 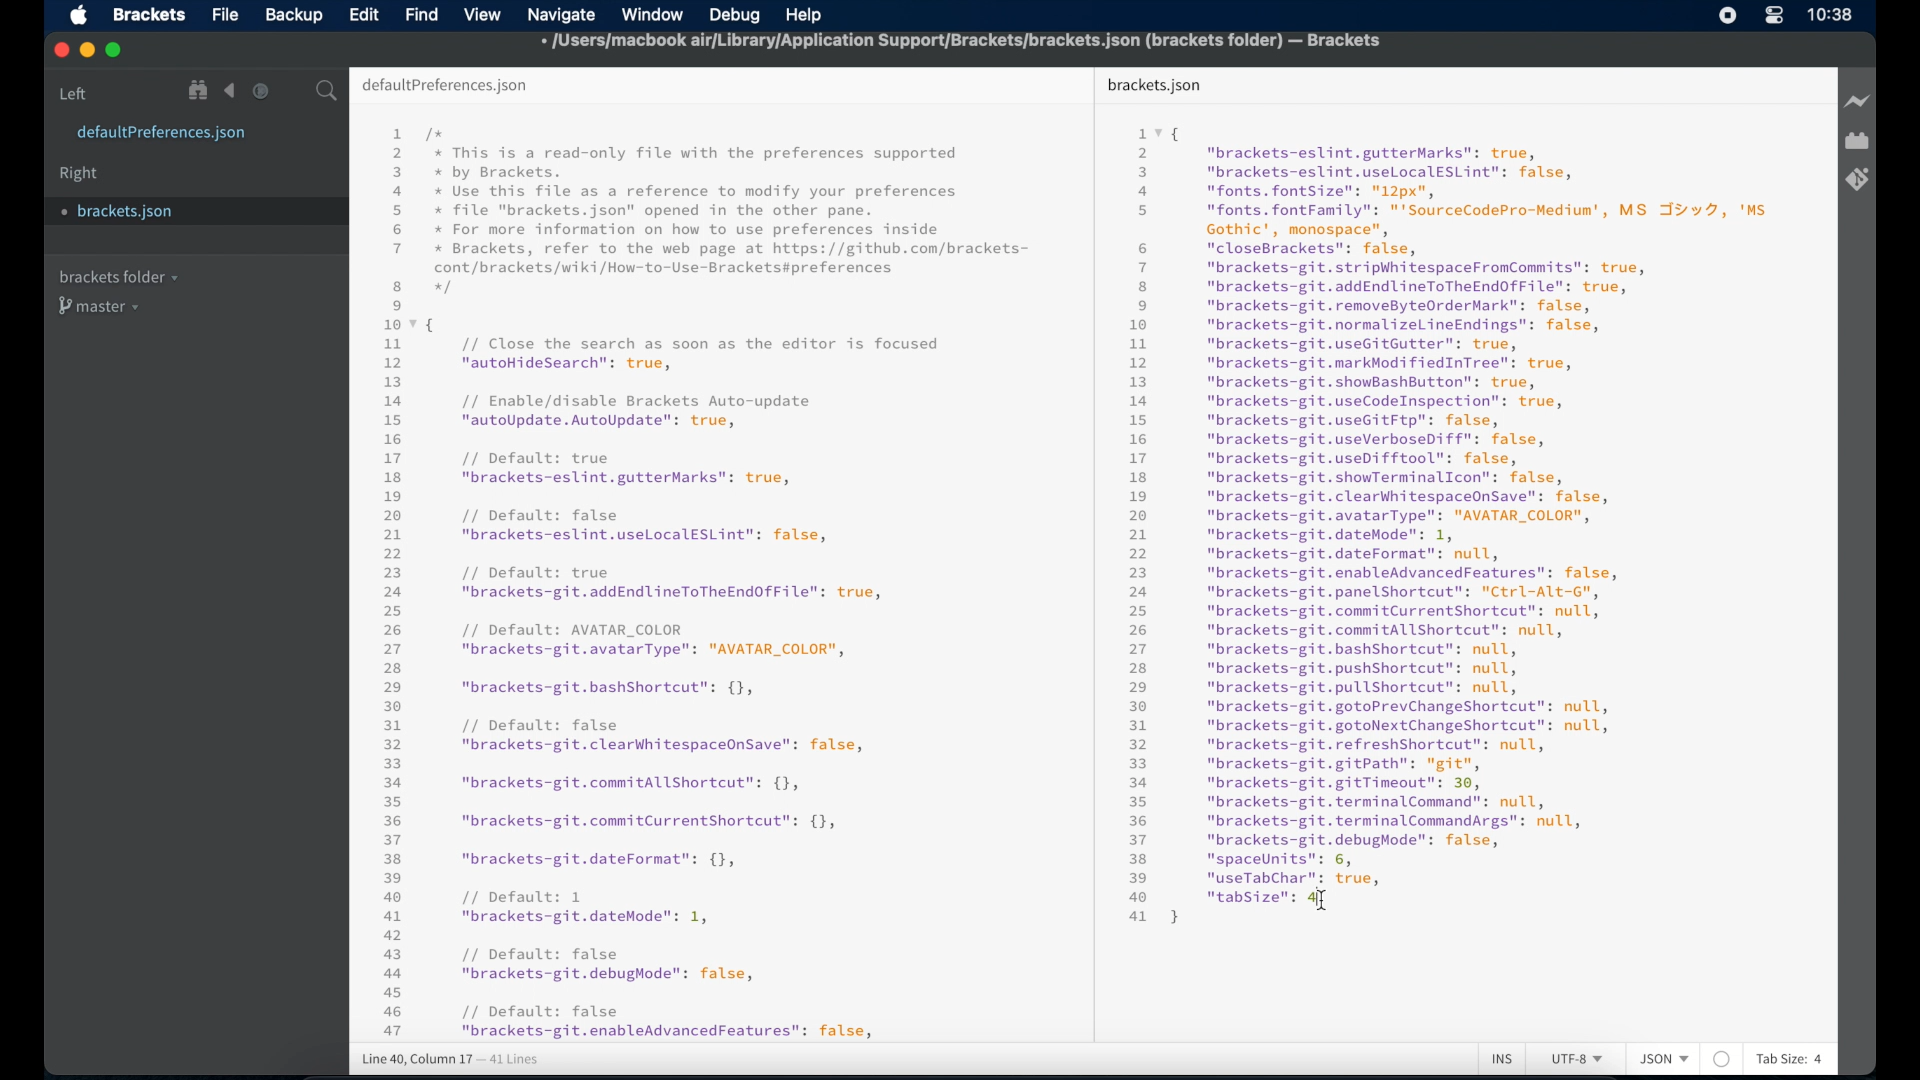 What do you see at coordinates (1665, 1058) in the screenshot?
I see `json` at bounding box center [1665, 1058].